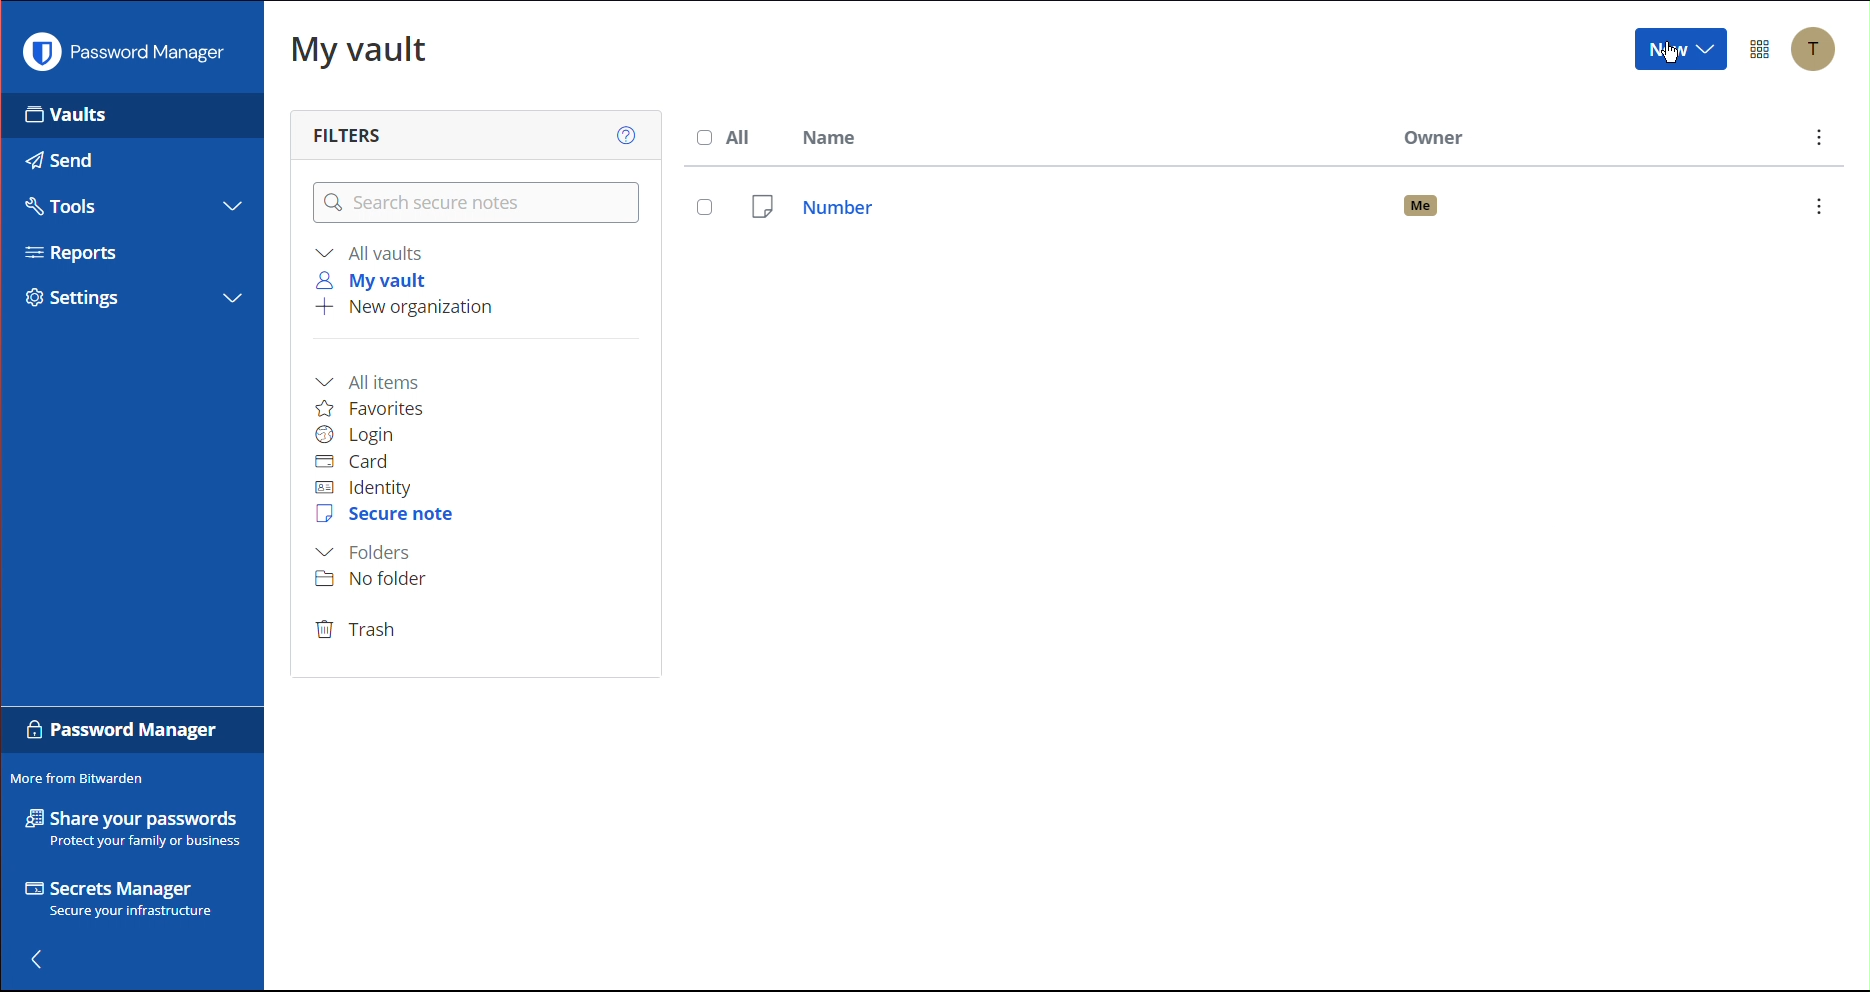 Image resolution: width=1870 pixels, height=992 pixels. Describe the element at coordinates (377, 578) in the screenshot. I see `No folder` at that location.